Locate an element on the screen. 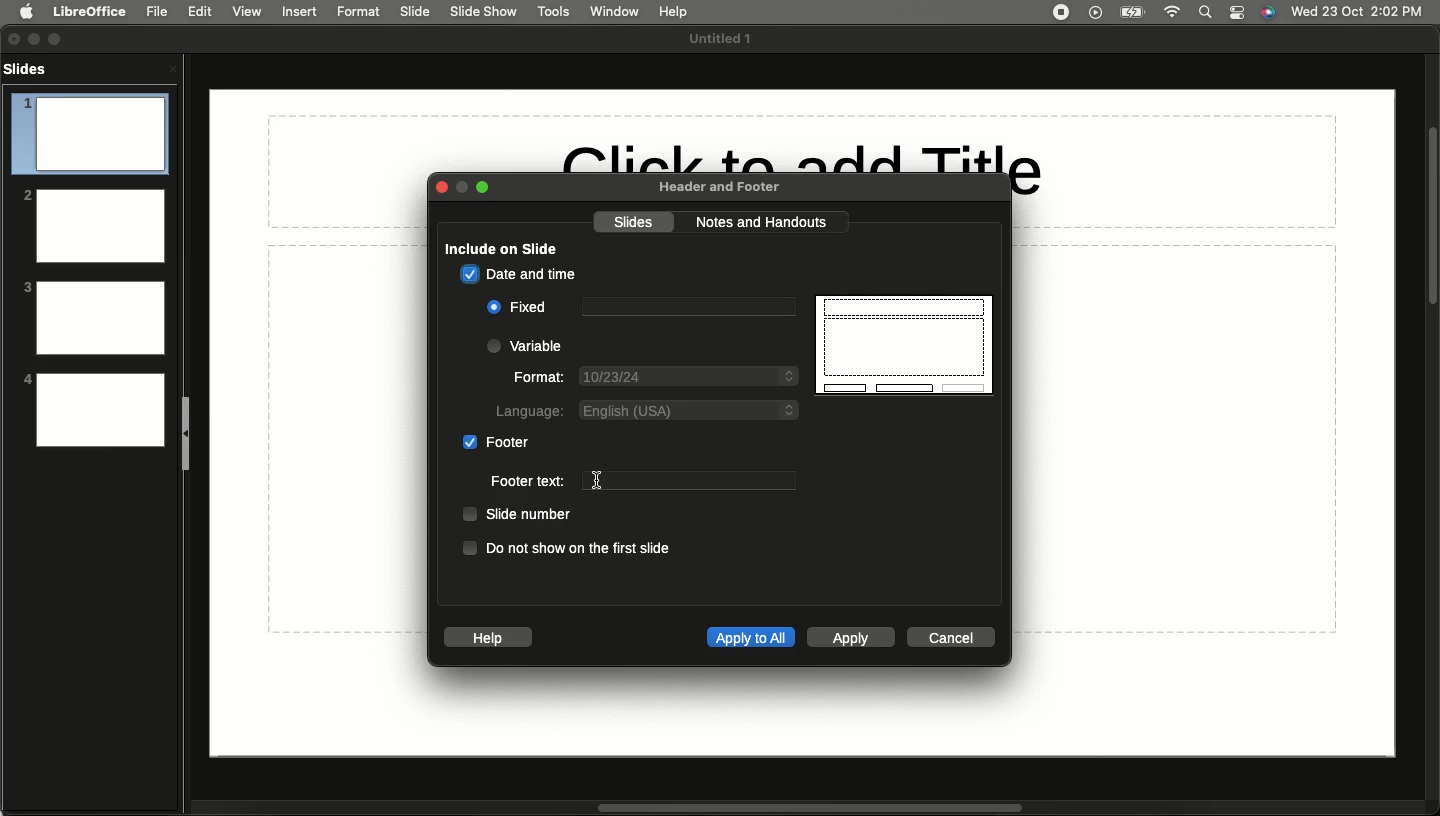  Hel is located at coordinates (674, 12).